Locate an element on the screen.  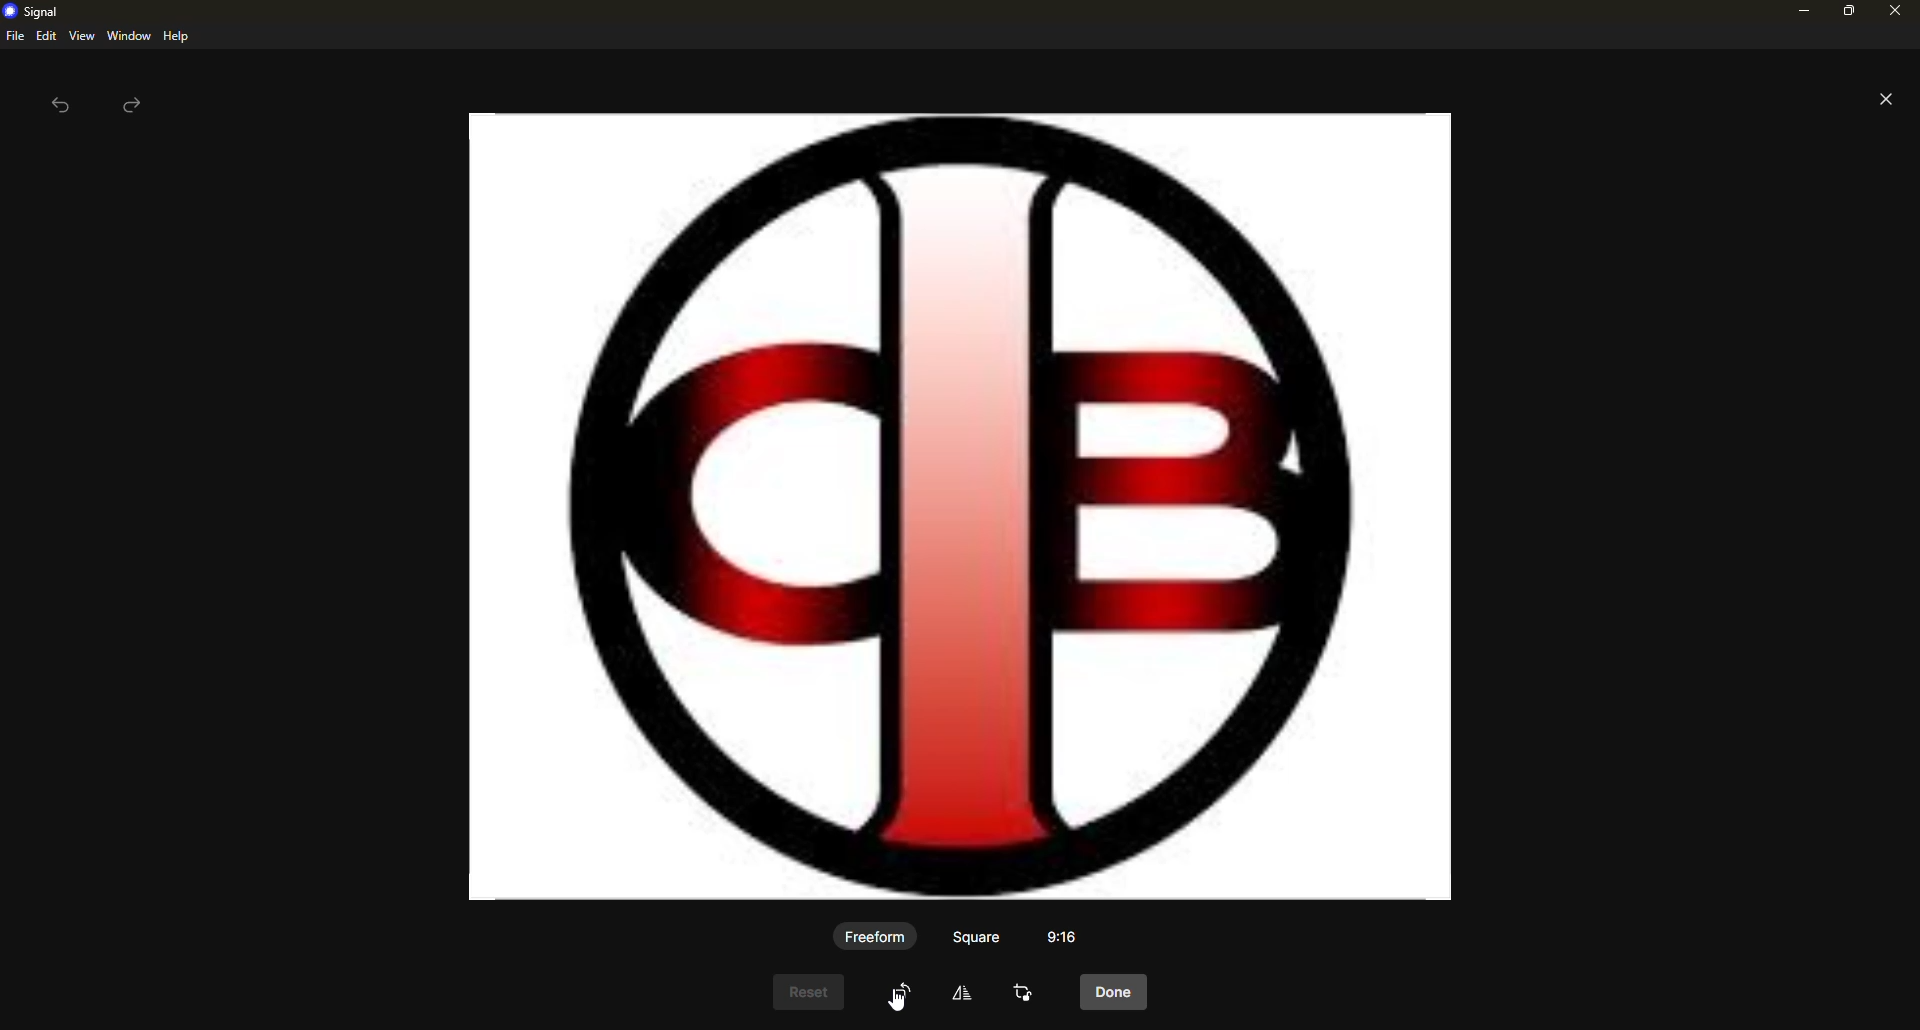
cursor on rotate is located at coordinates (906, 992).